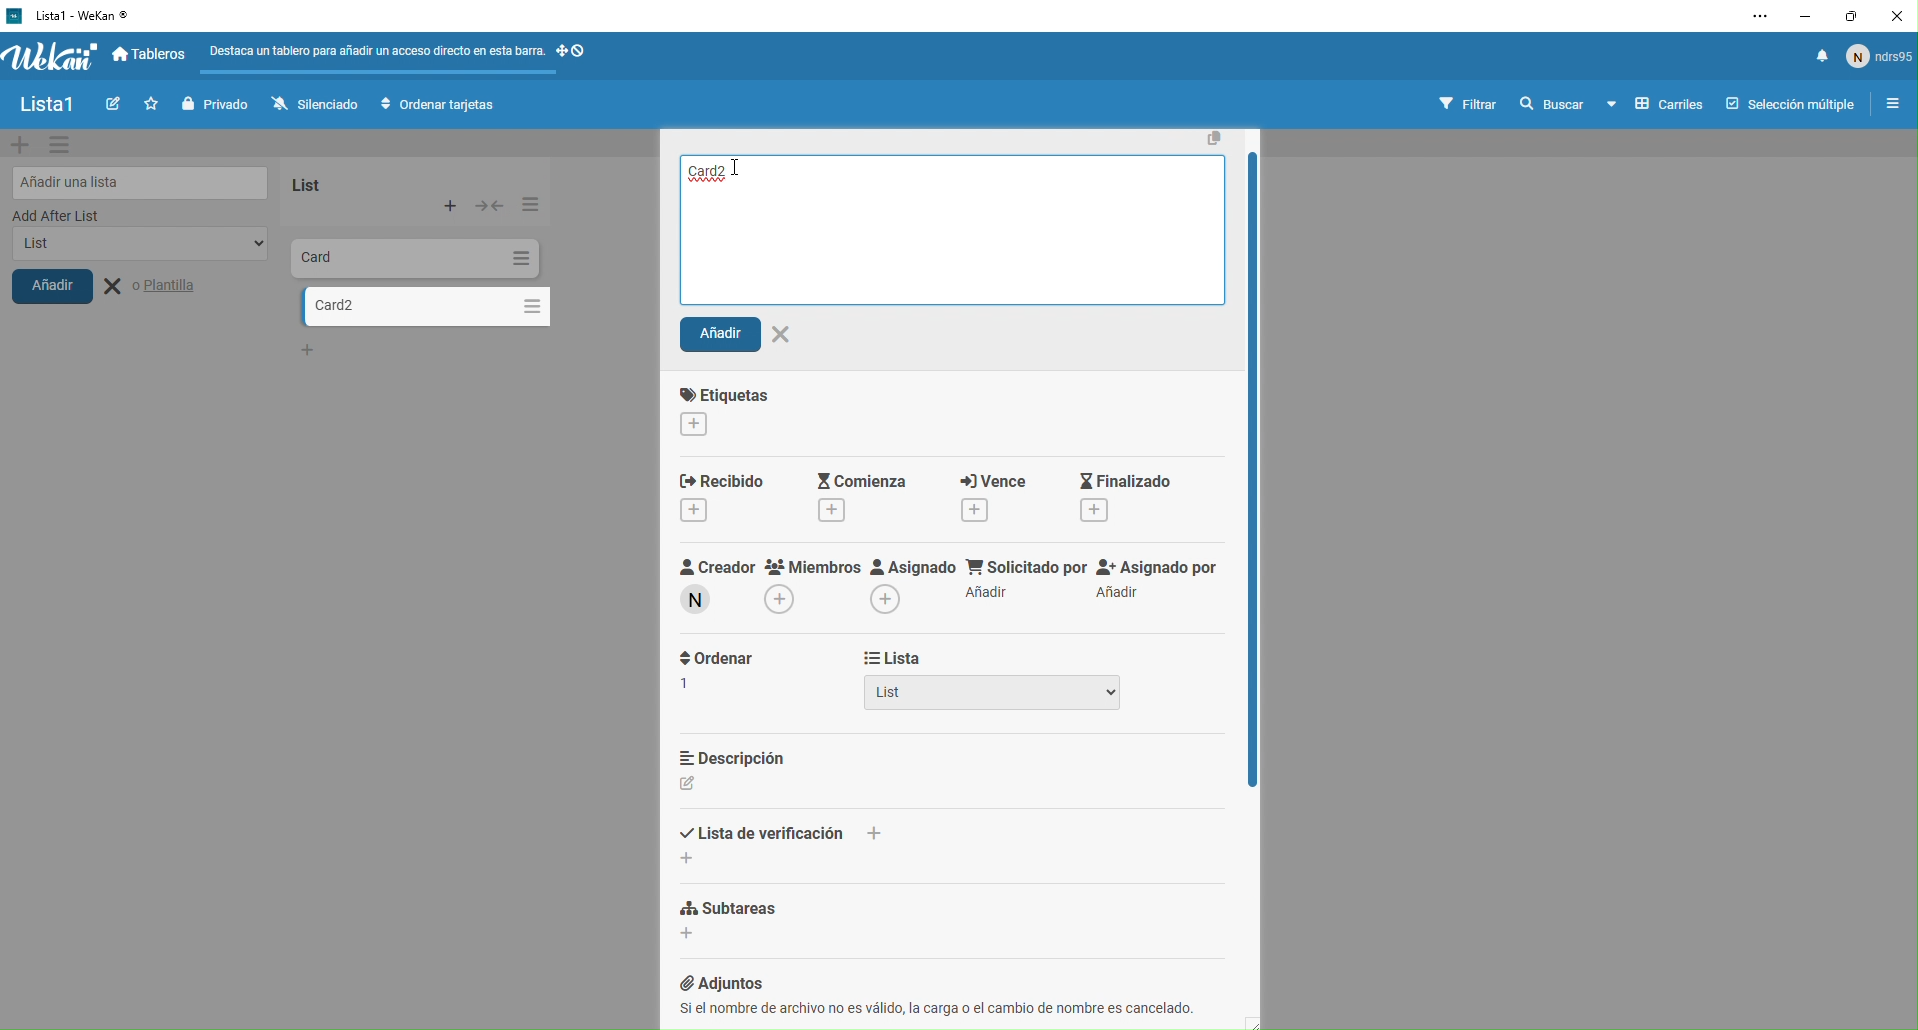  Describe the element at coordinates (213, 104) in the screenshot. I see `privado` at that location.